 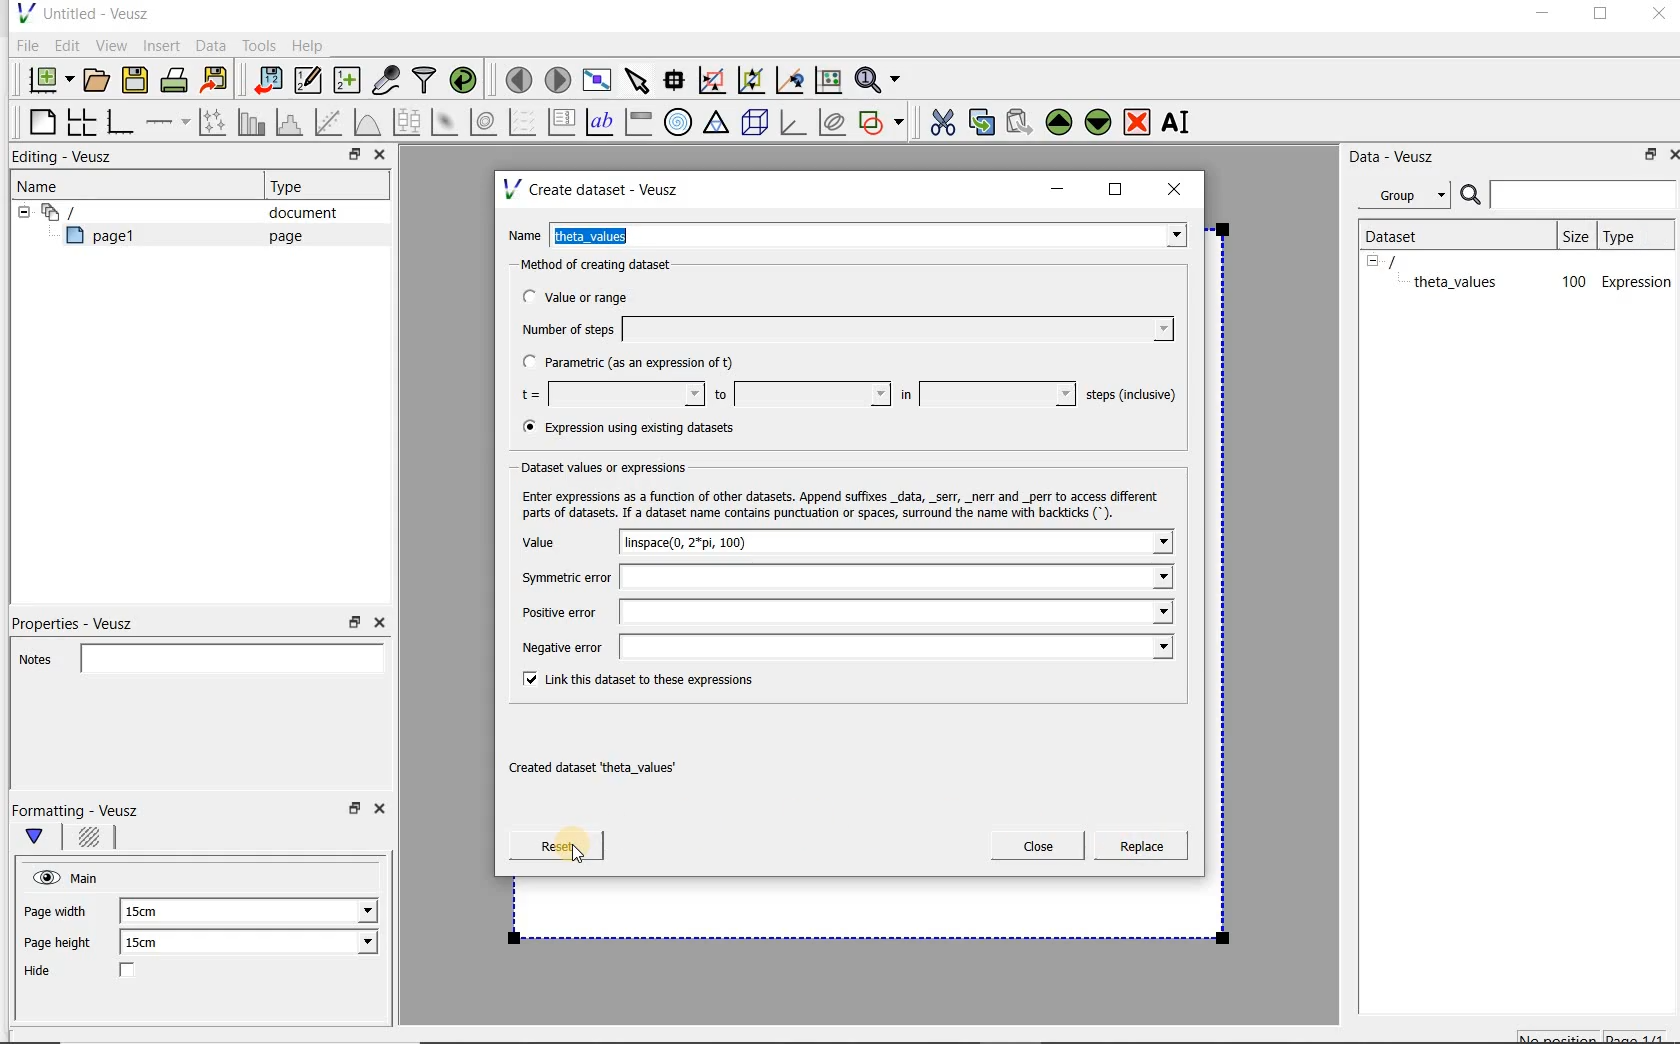 I want to click on add an axis to a plot, so click(x=169, y=122).